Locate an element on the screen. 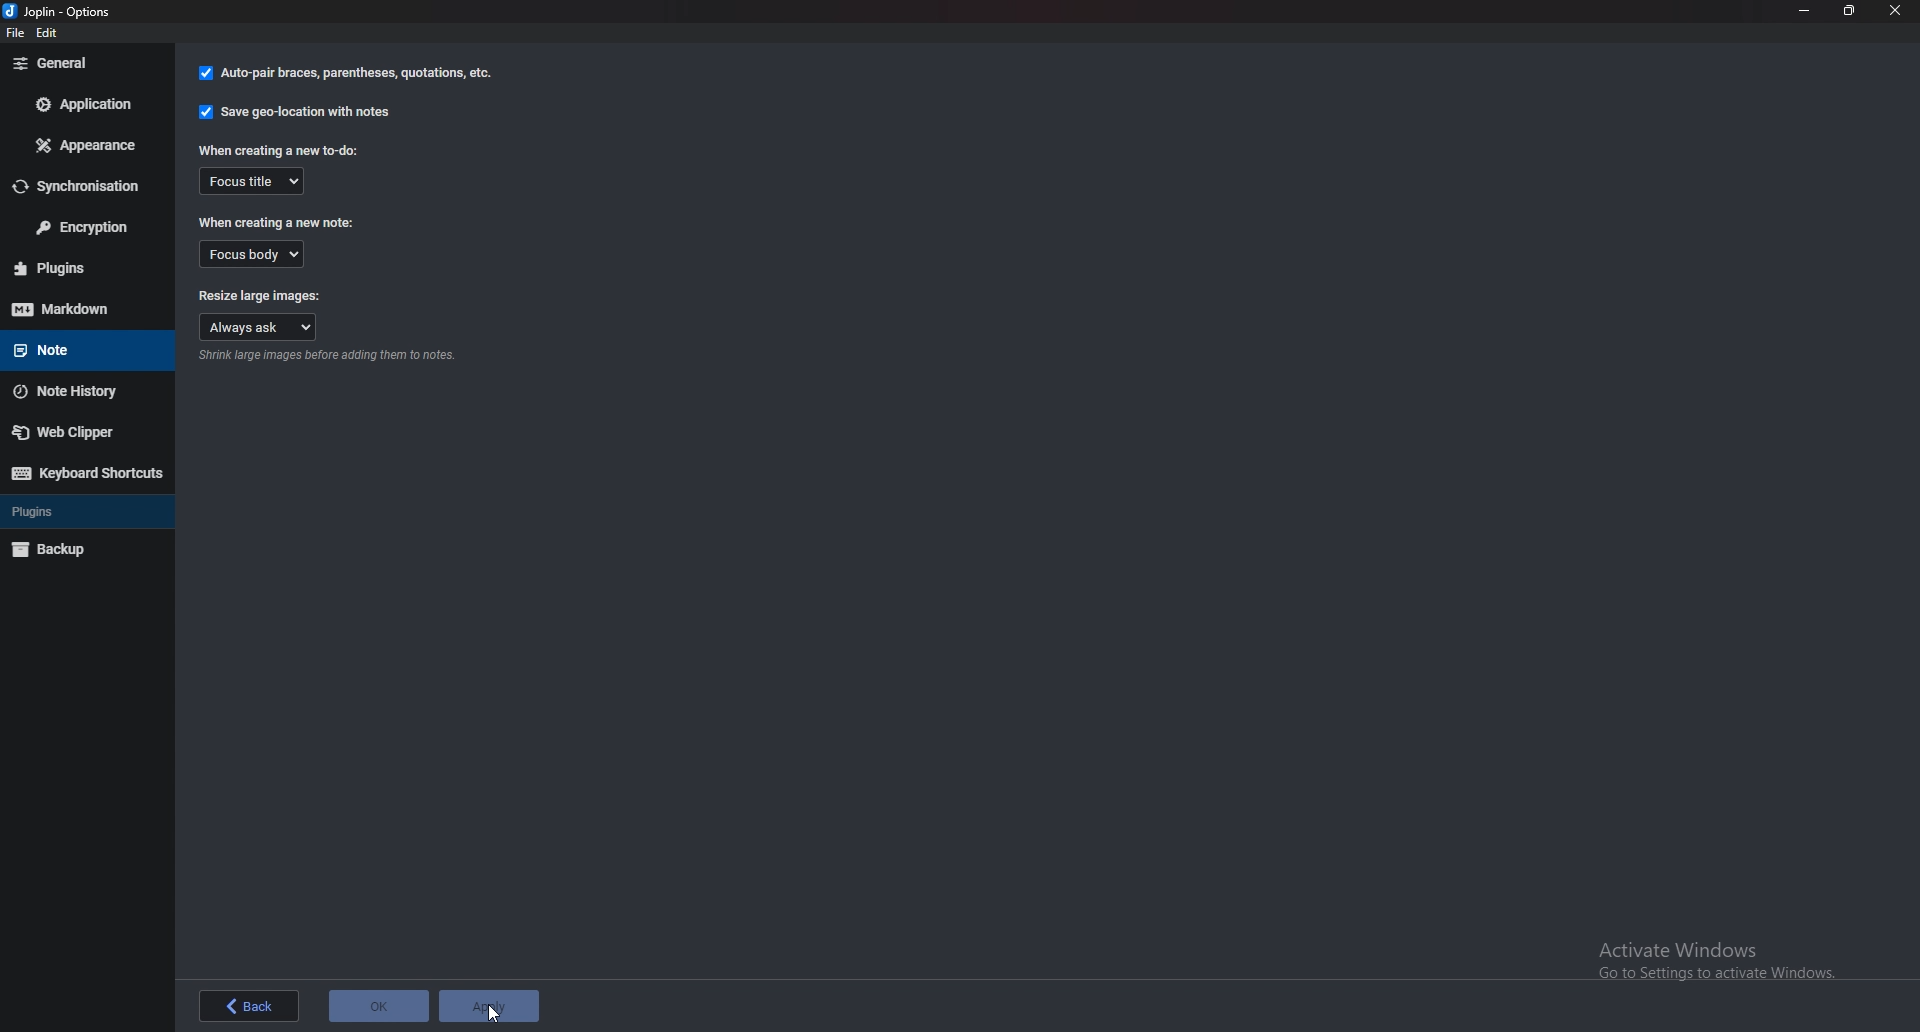 This screenshot has width=1920, height=1032. cursor is located at coordinates (490, 1014).